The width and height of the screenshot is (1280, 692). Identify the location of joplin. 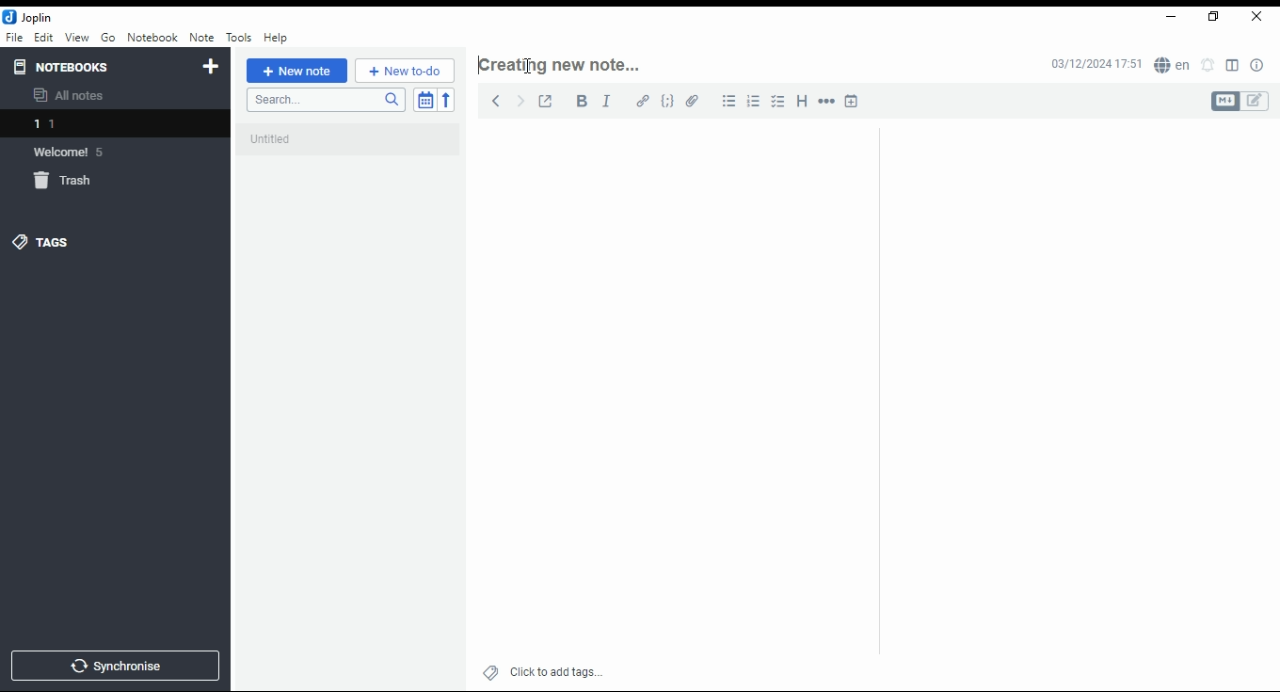
(29, 17).